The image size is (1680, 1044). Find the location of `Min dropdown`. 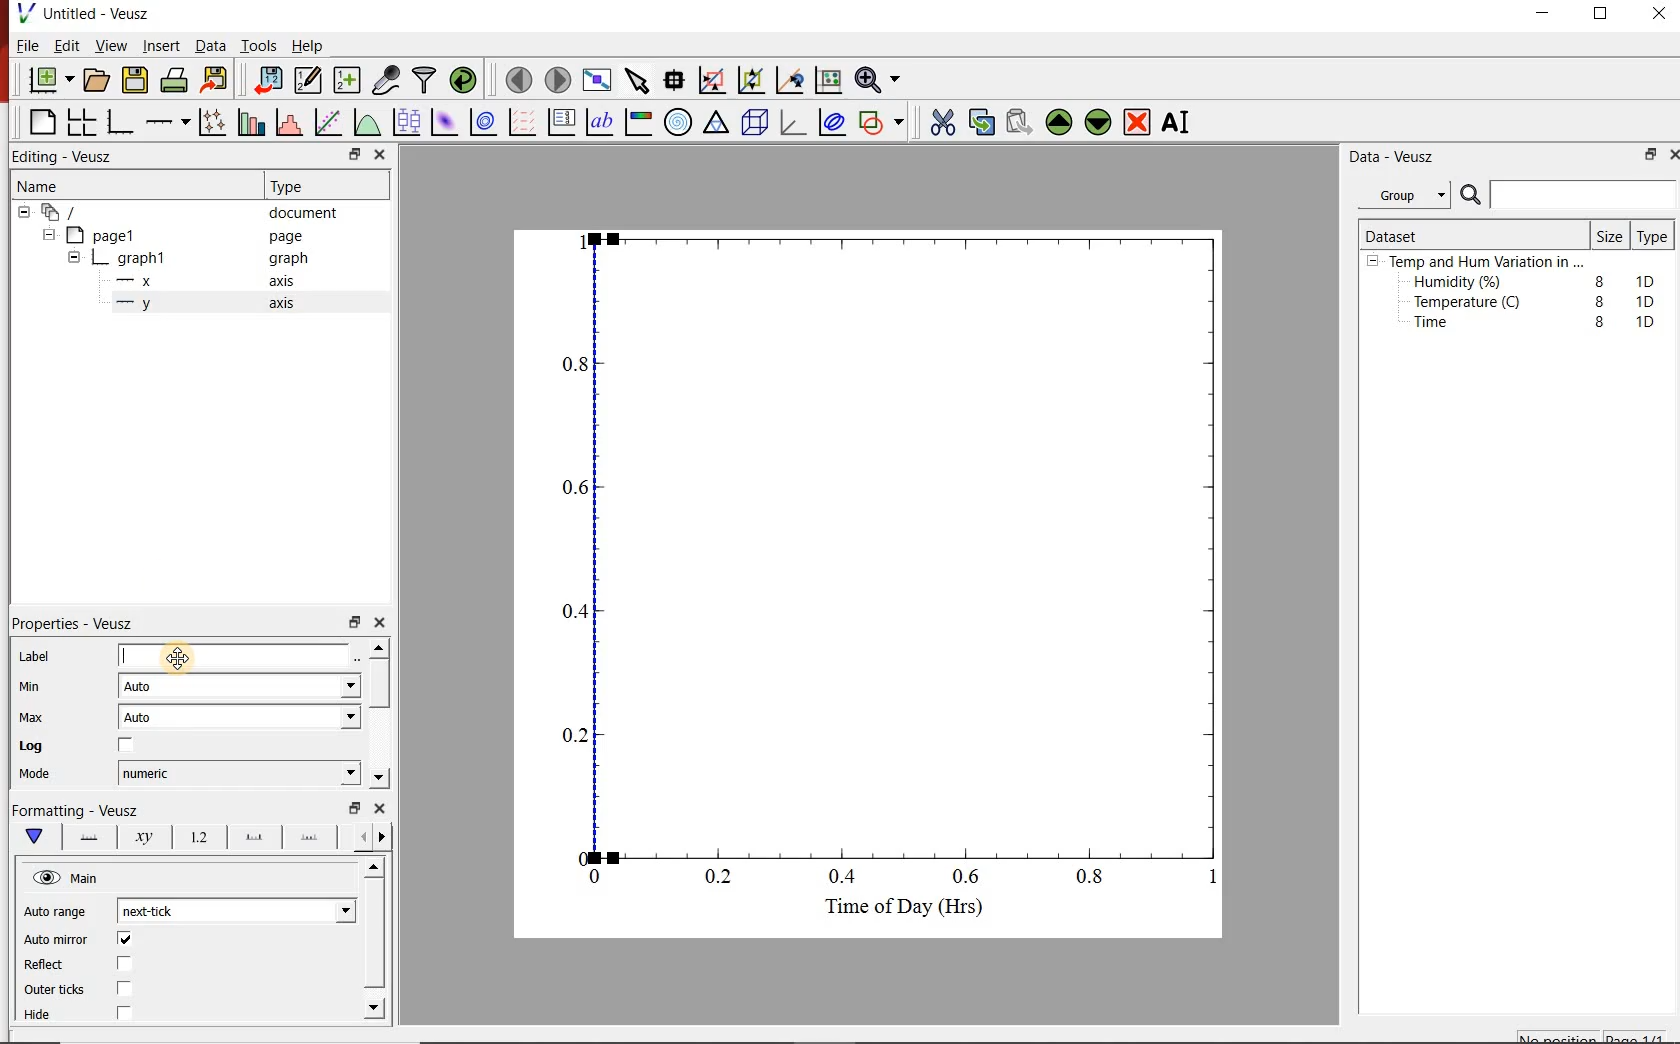

Min dropdown is located at coordinates (328, 688).